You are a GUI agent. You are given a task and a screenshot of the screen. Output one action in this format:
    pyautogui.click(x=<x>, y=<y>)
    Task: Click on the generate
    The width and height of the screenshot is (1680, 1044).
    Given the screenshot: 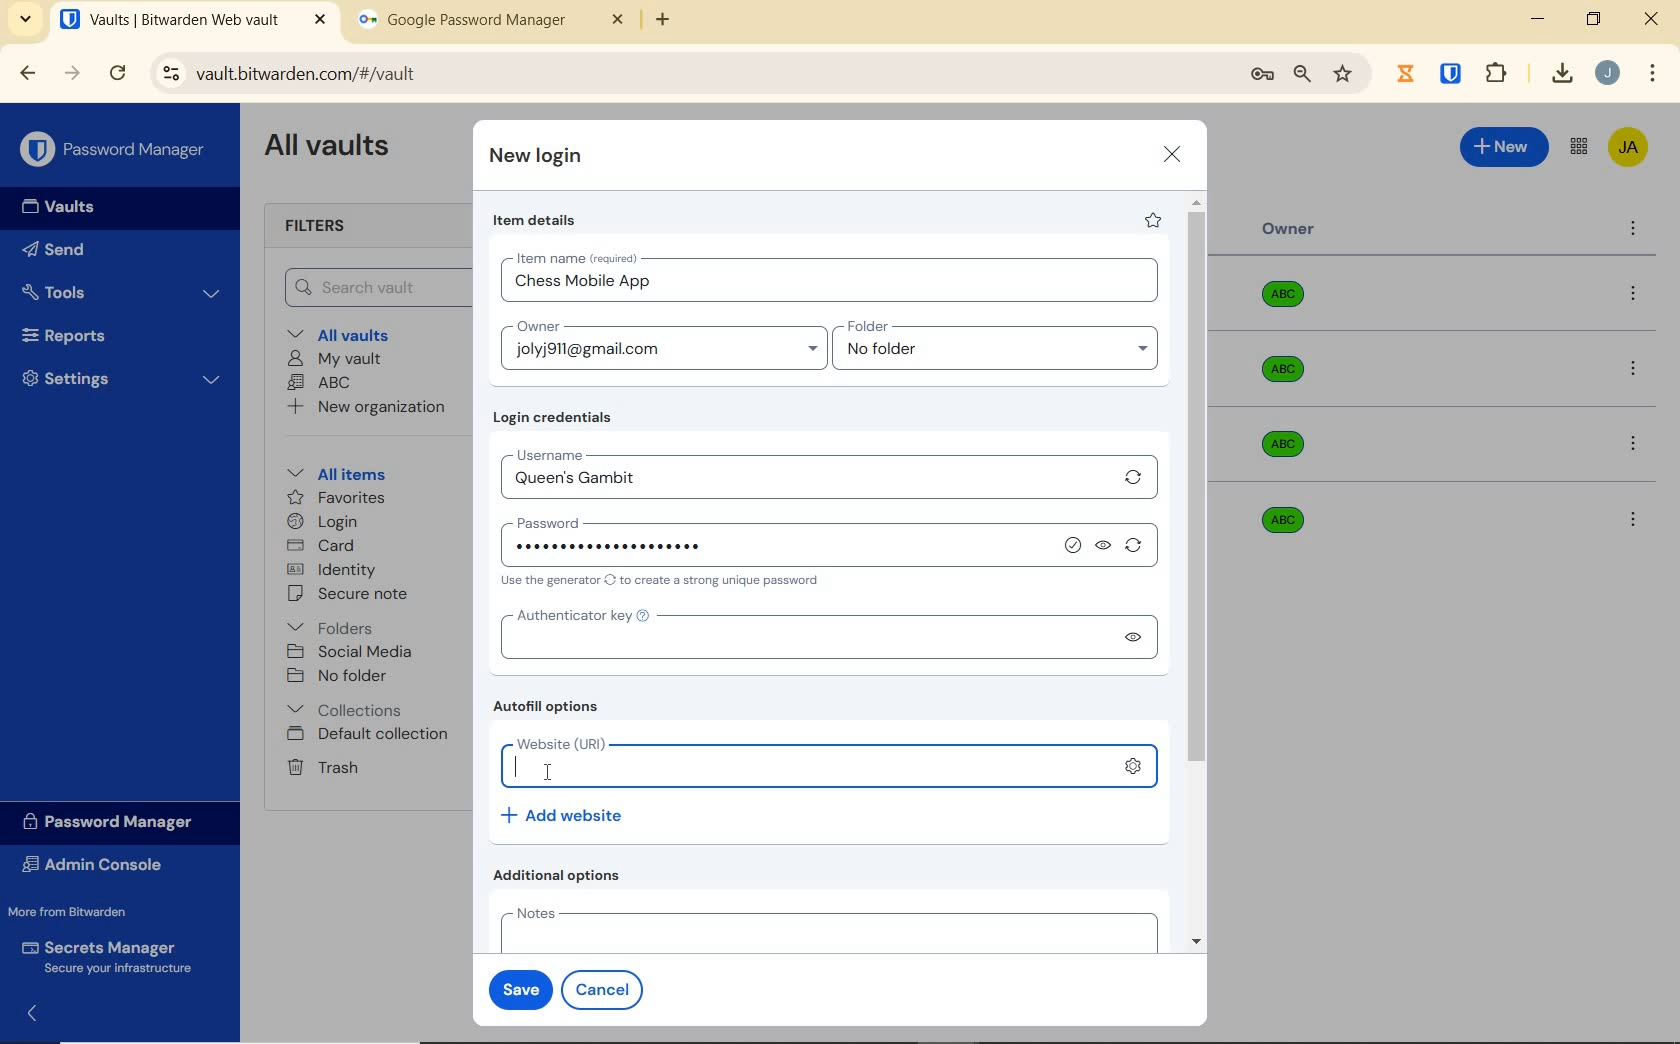 What is the action you would take?
    pyautogui.click(x=1138, y=549)
    